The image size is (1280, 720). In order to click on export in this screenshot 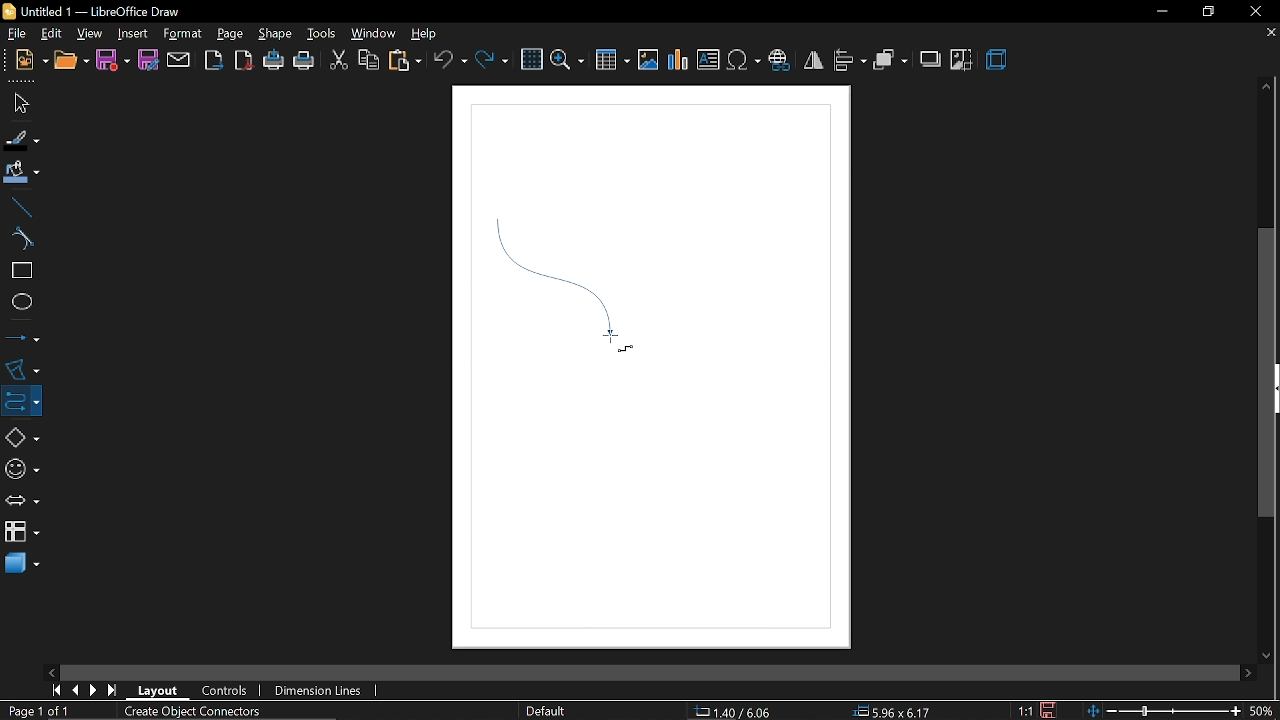, I will do `click(214, 61)`.